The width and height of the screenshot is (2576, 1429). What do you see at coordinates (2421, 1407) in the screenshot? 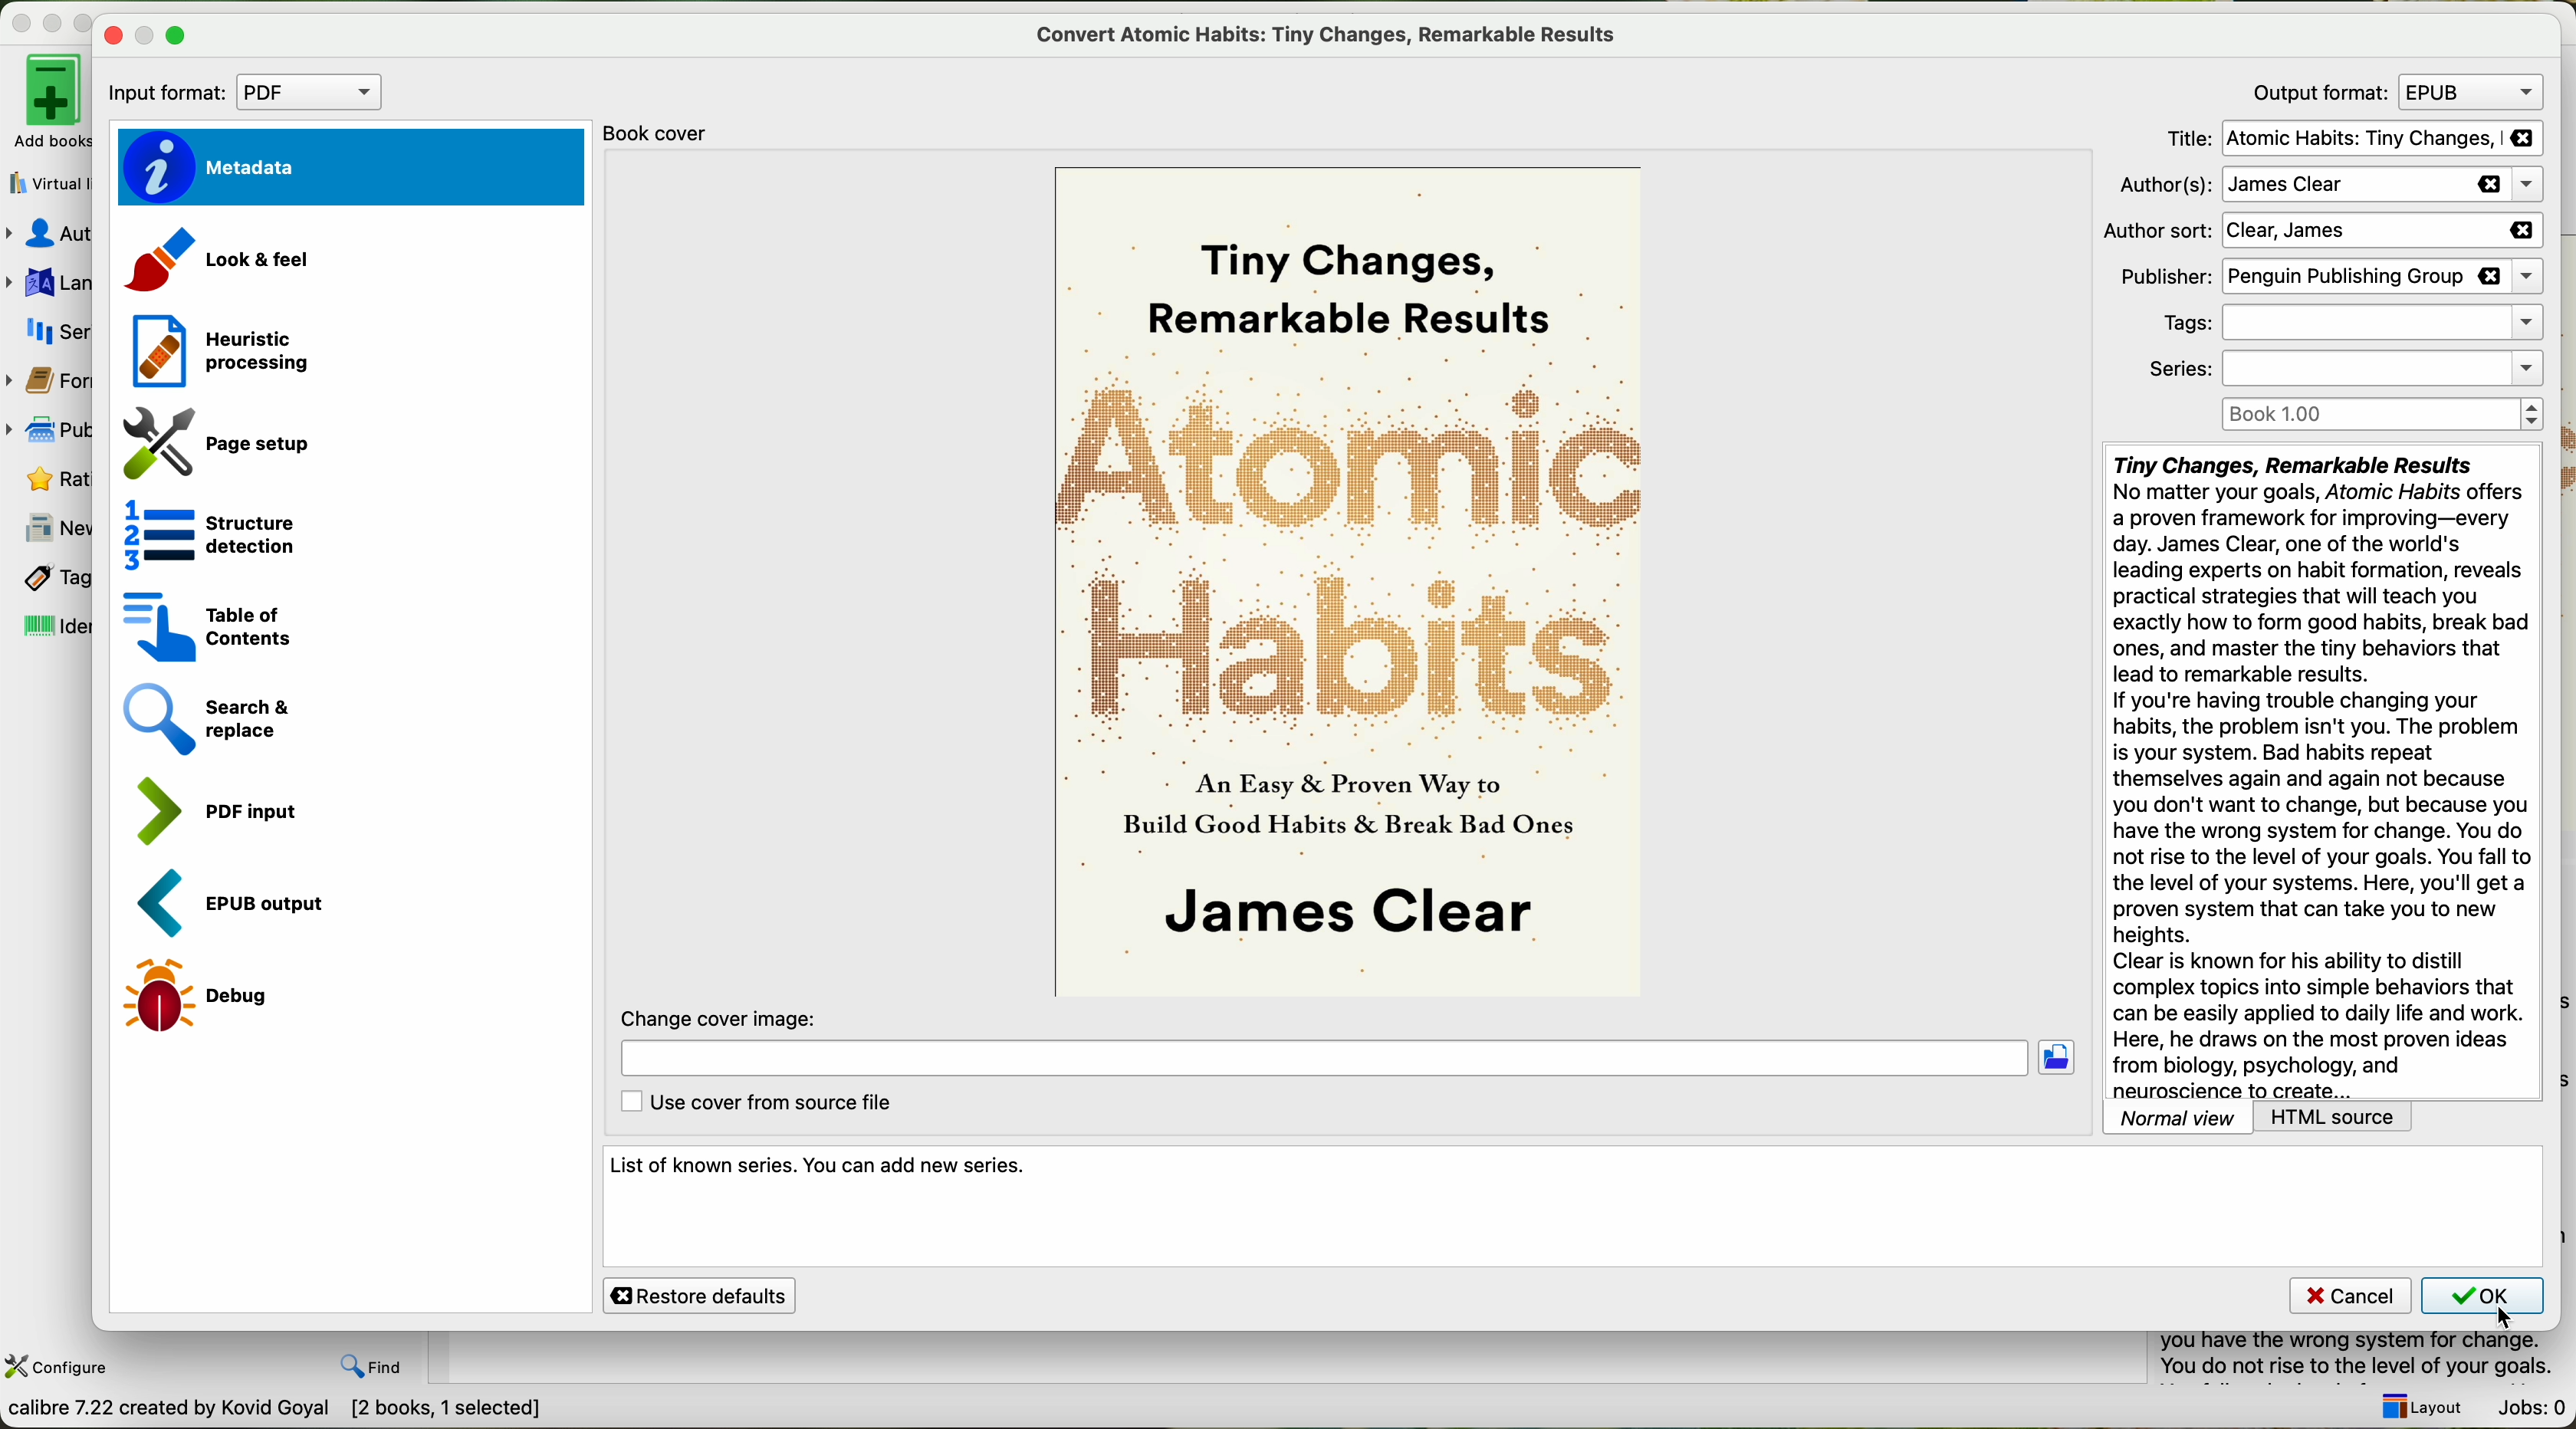
I see `layout` at bounding box center [2421, 1407].